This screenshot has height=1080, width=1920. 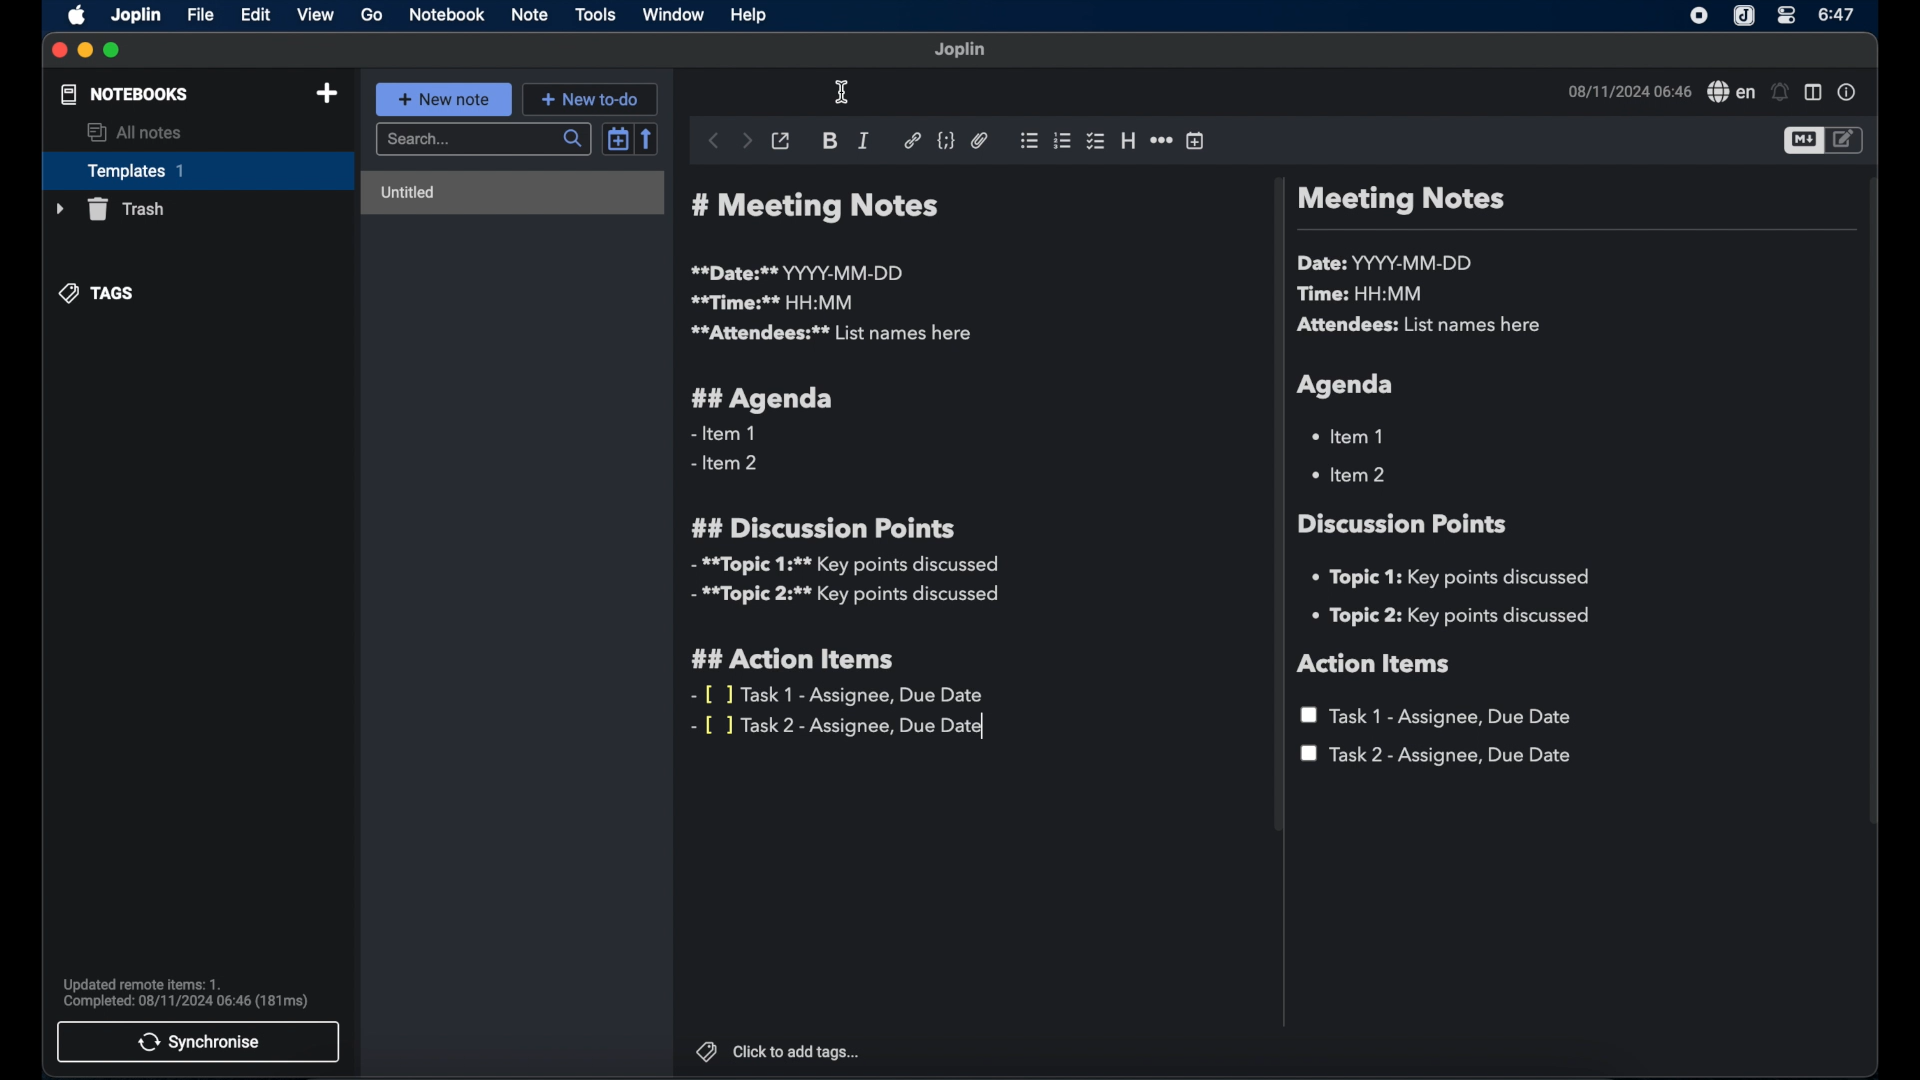 I want to click on - [ ] task 2 - assignee, due date, so click(x=841, y=727).